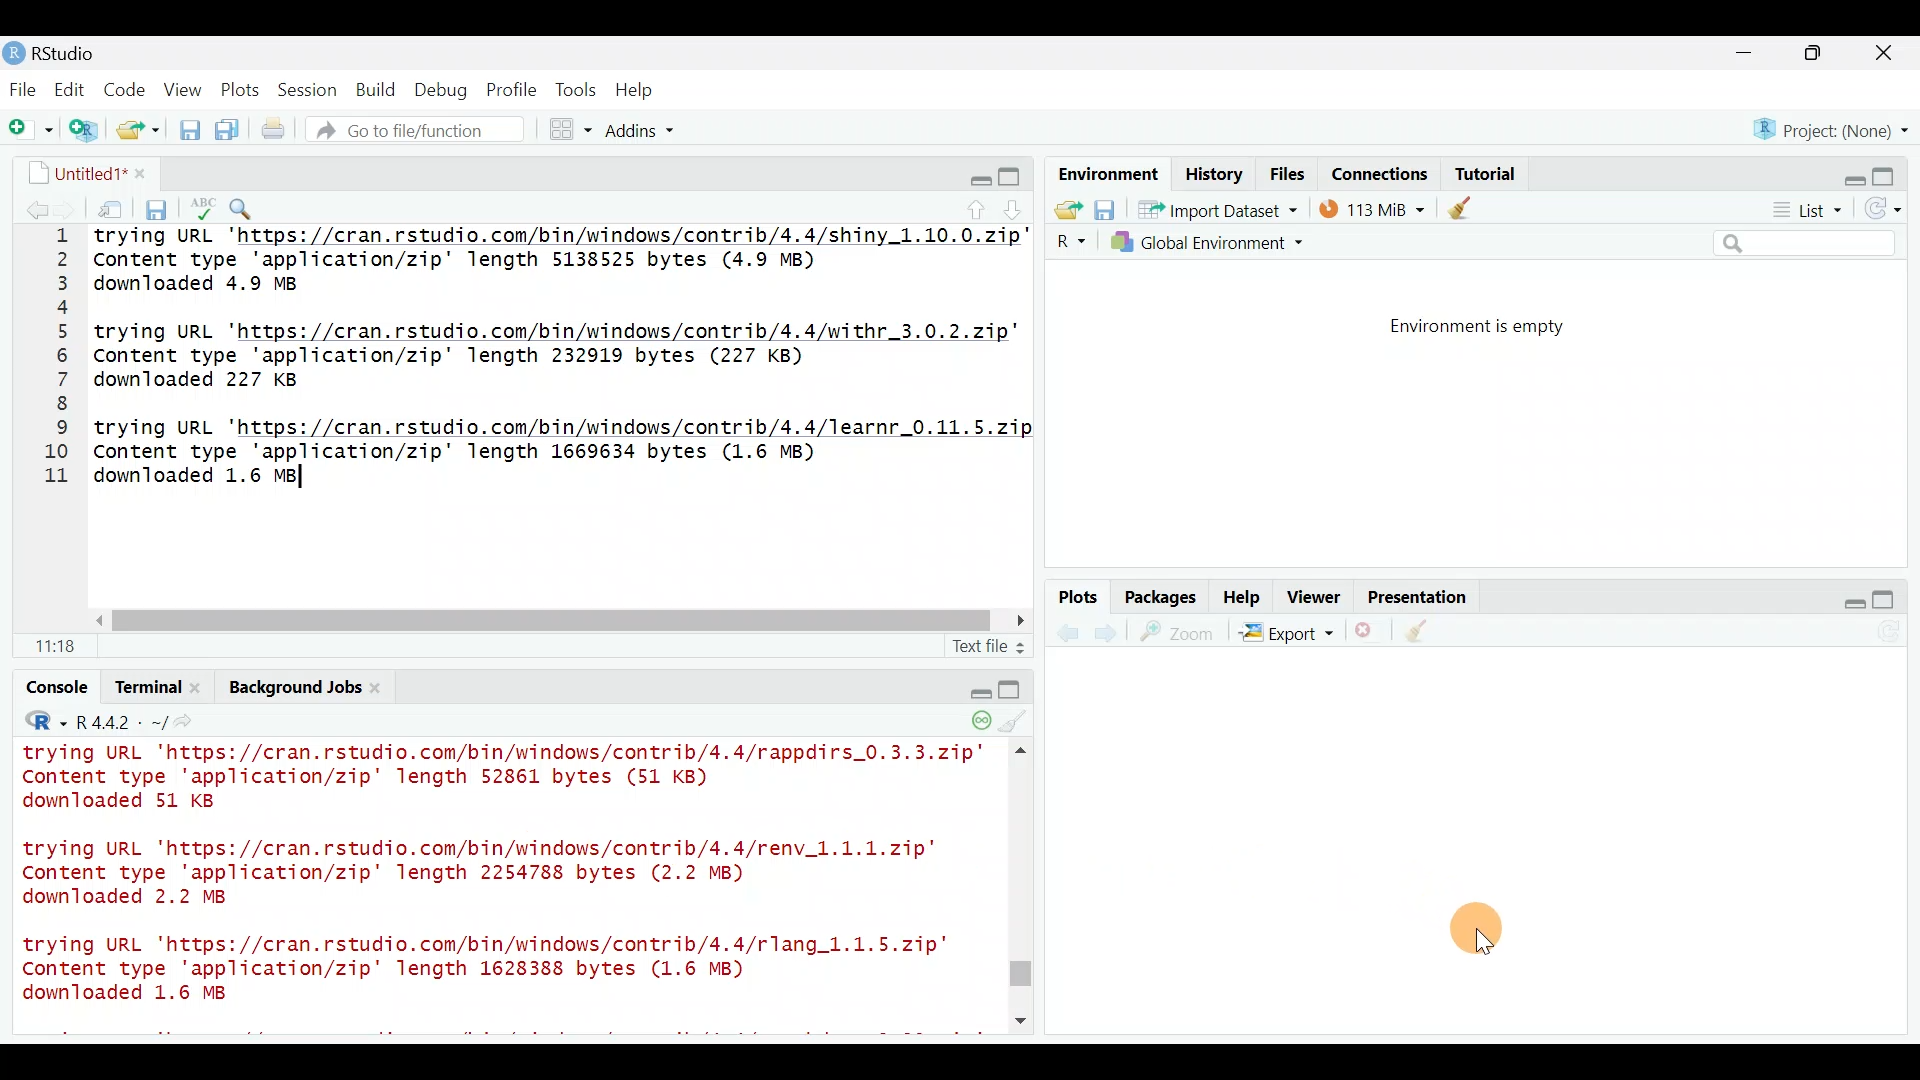  What do you see at coordinates (1013, 175) in the screenshot?
I see `maximize` at bounding box center [1013, 175].